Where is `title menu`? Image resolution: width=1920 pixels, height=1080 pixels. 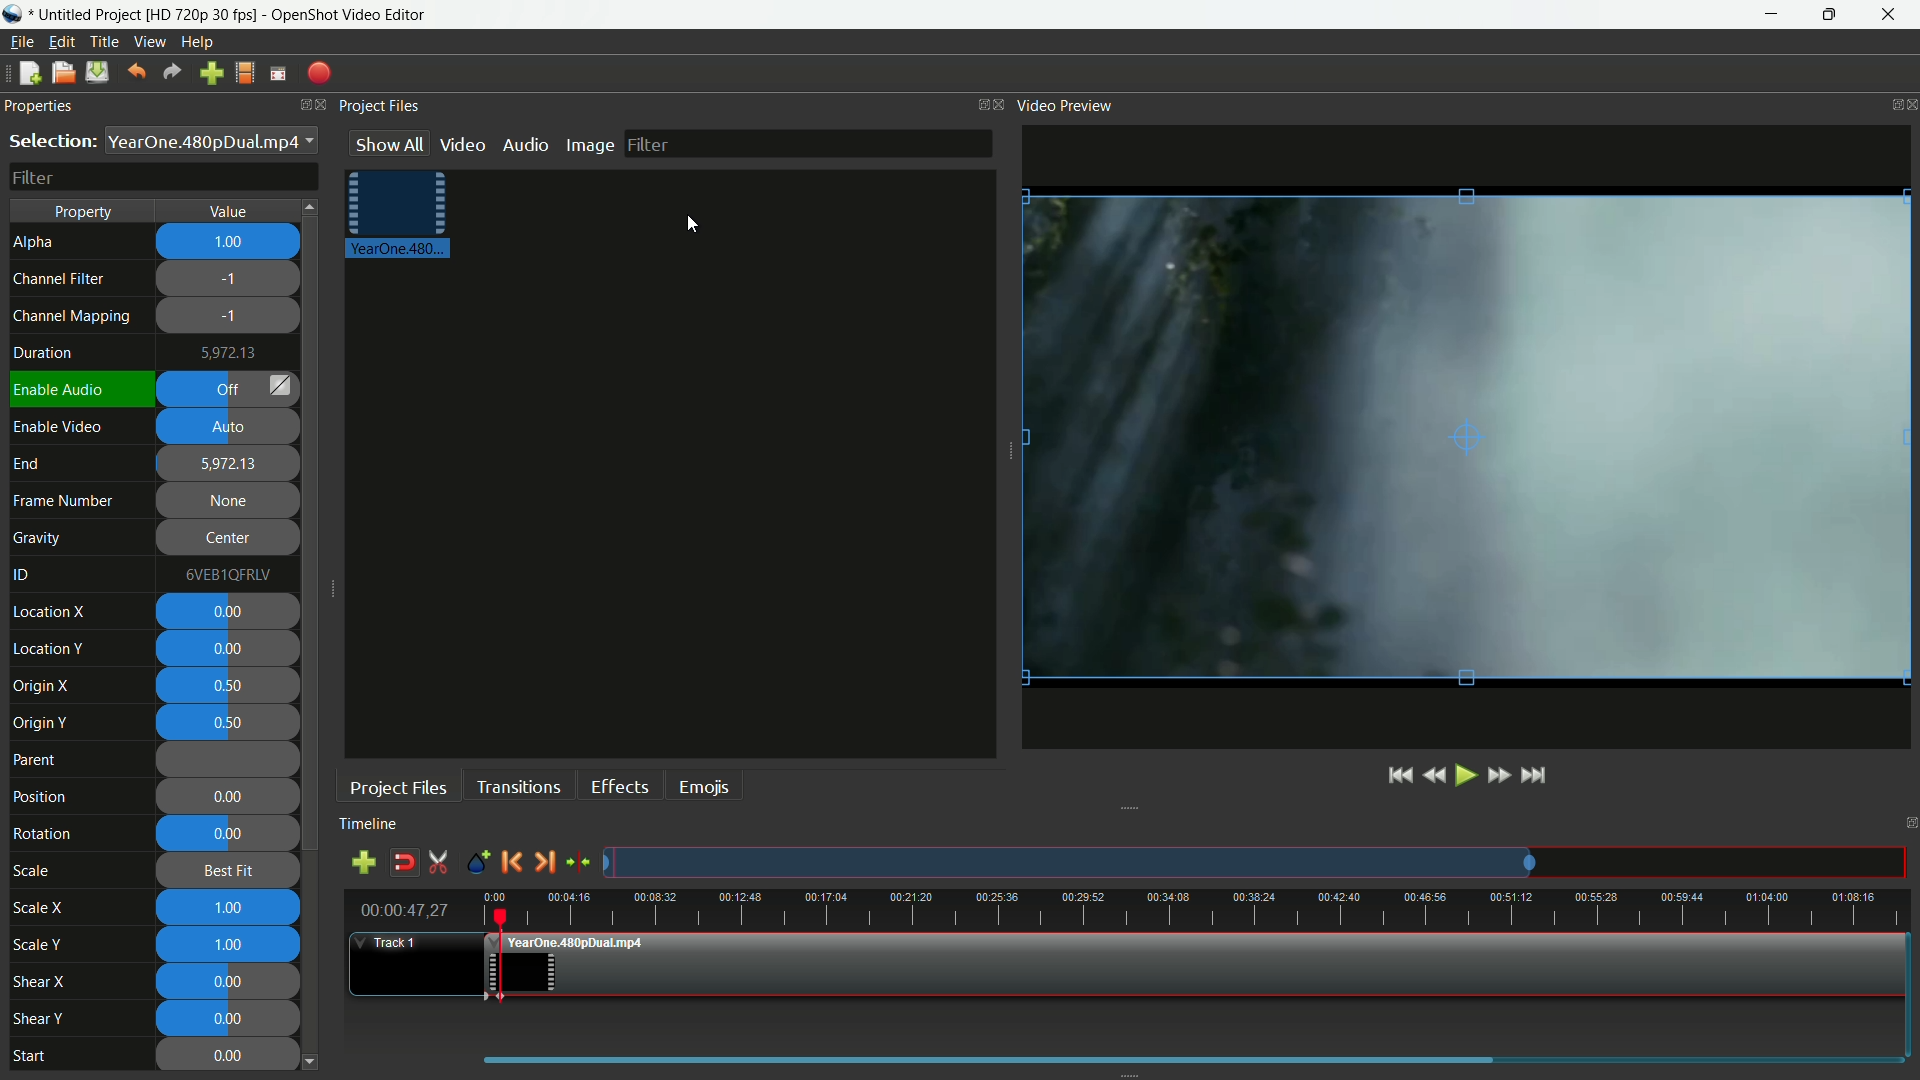 title menu is located at coordinates (105, 42).